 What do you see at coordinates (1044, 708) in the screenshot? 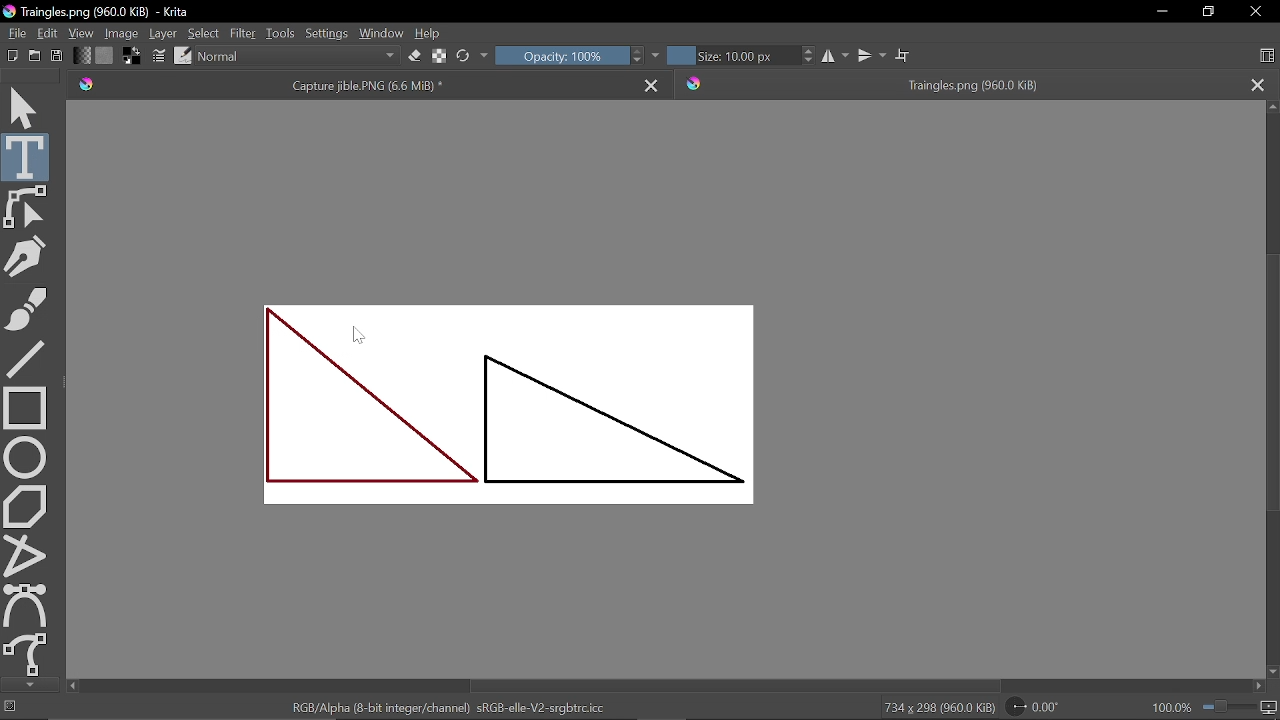
I see `Rotate` at bounding box center [1044, 708].